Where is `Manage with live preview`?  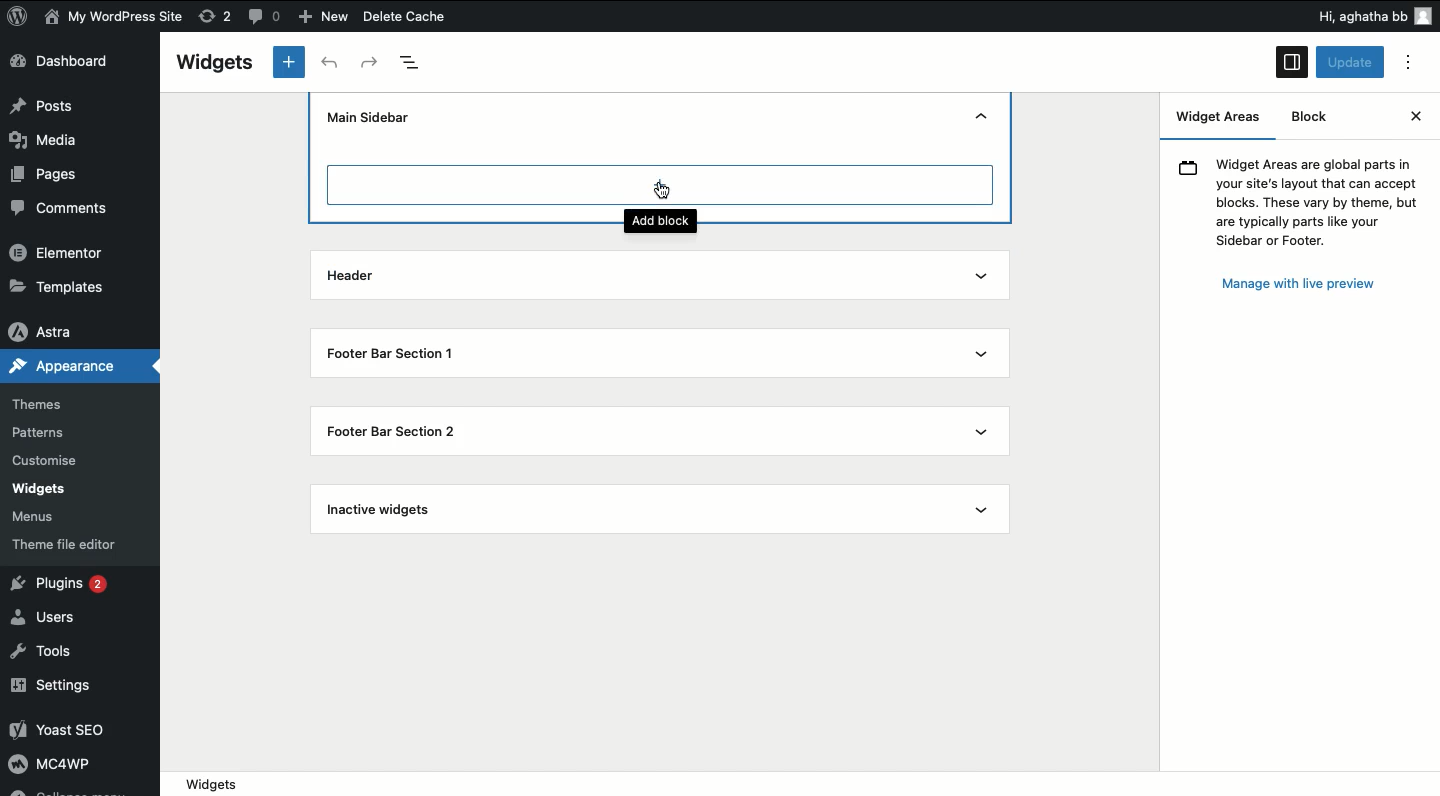 Manage with live preview is located at coordinates (1302, 283).